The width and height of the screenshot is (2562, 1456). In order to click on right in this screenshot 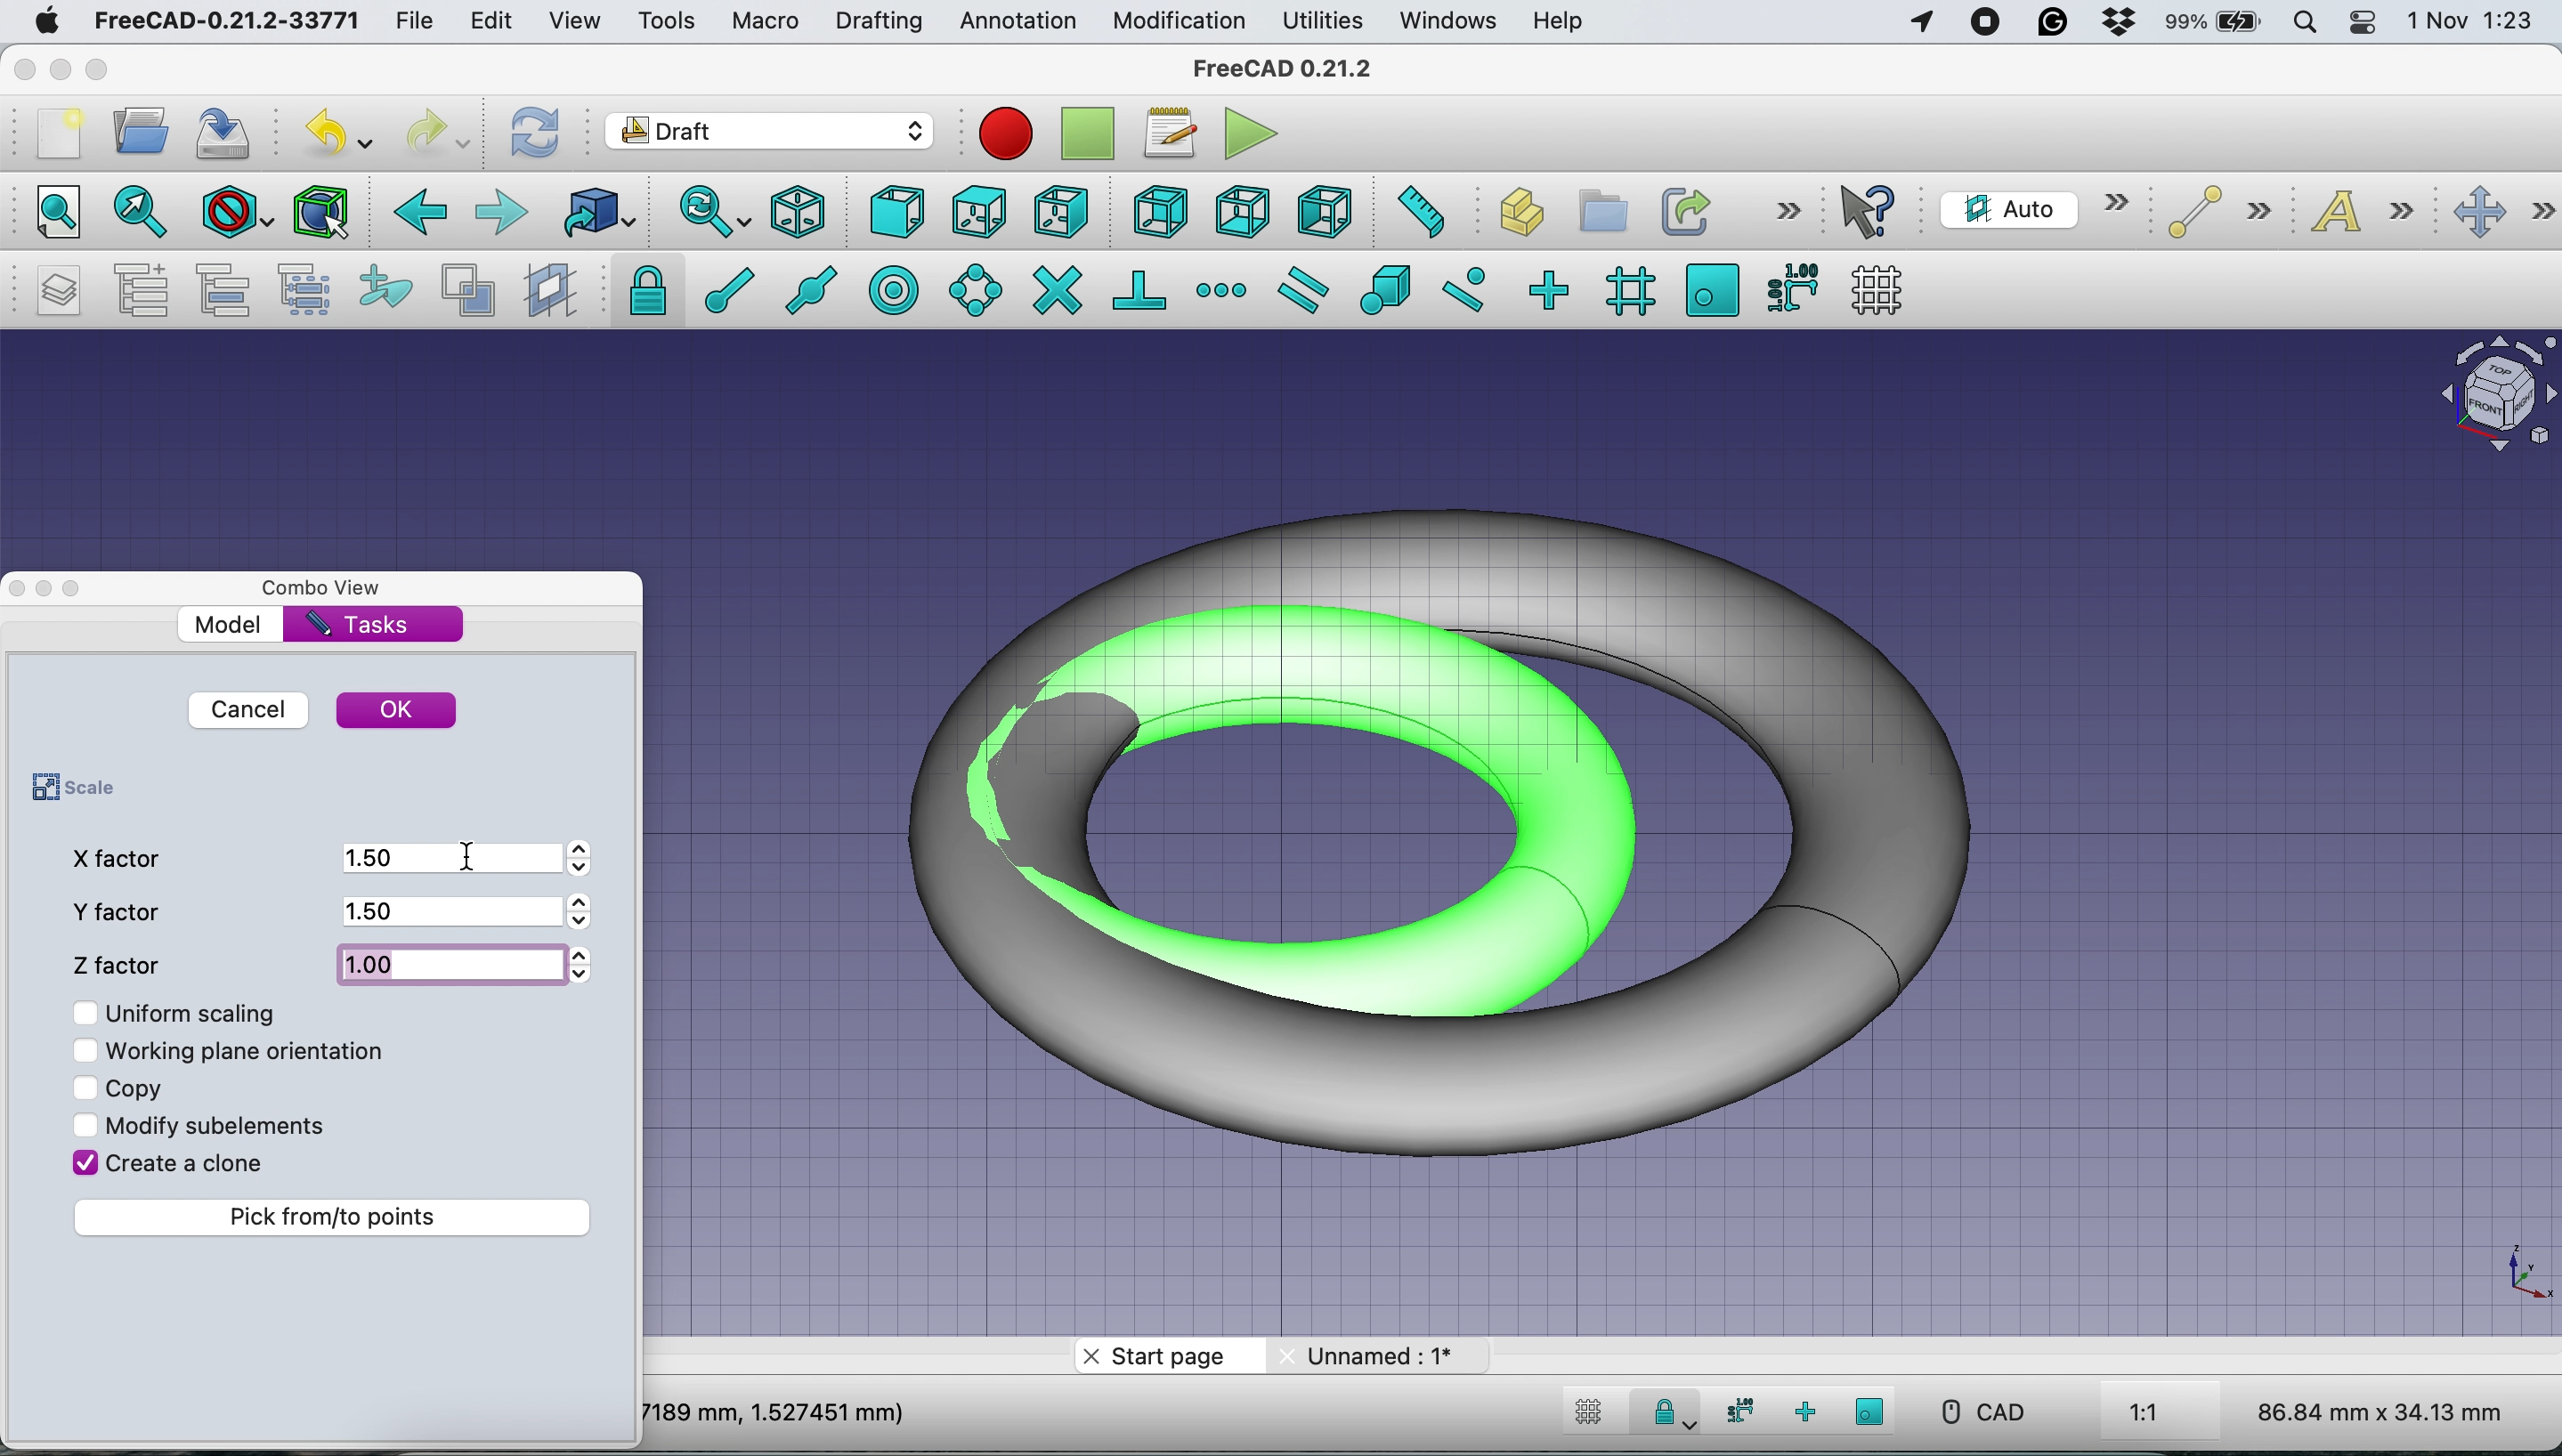, I will do `click(1059, 215)`.